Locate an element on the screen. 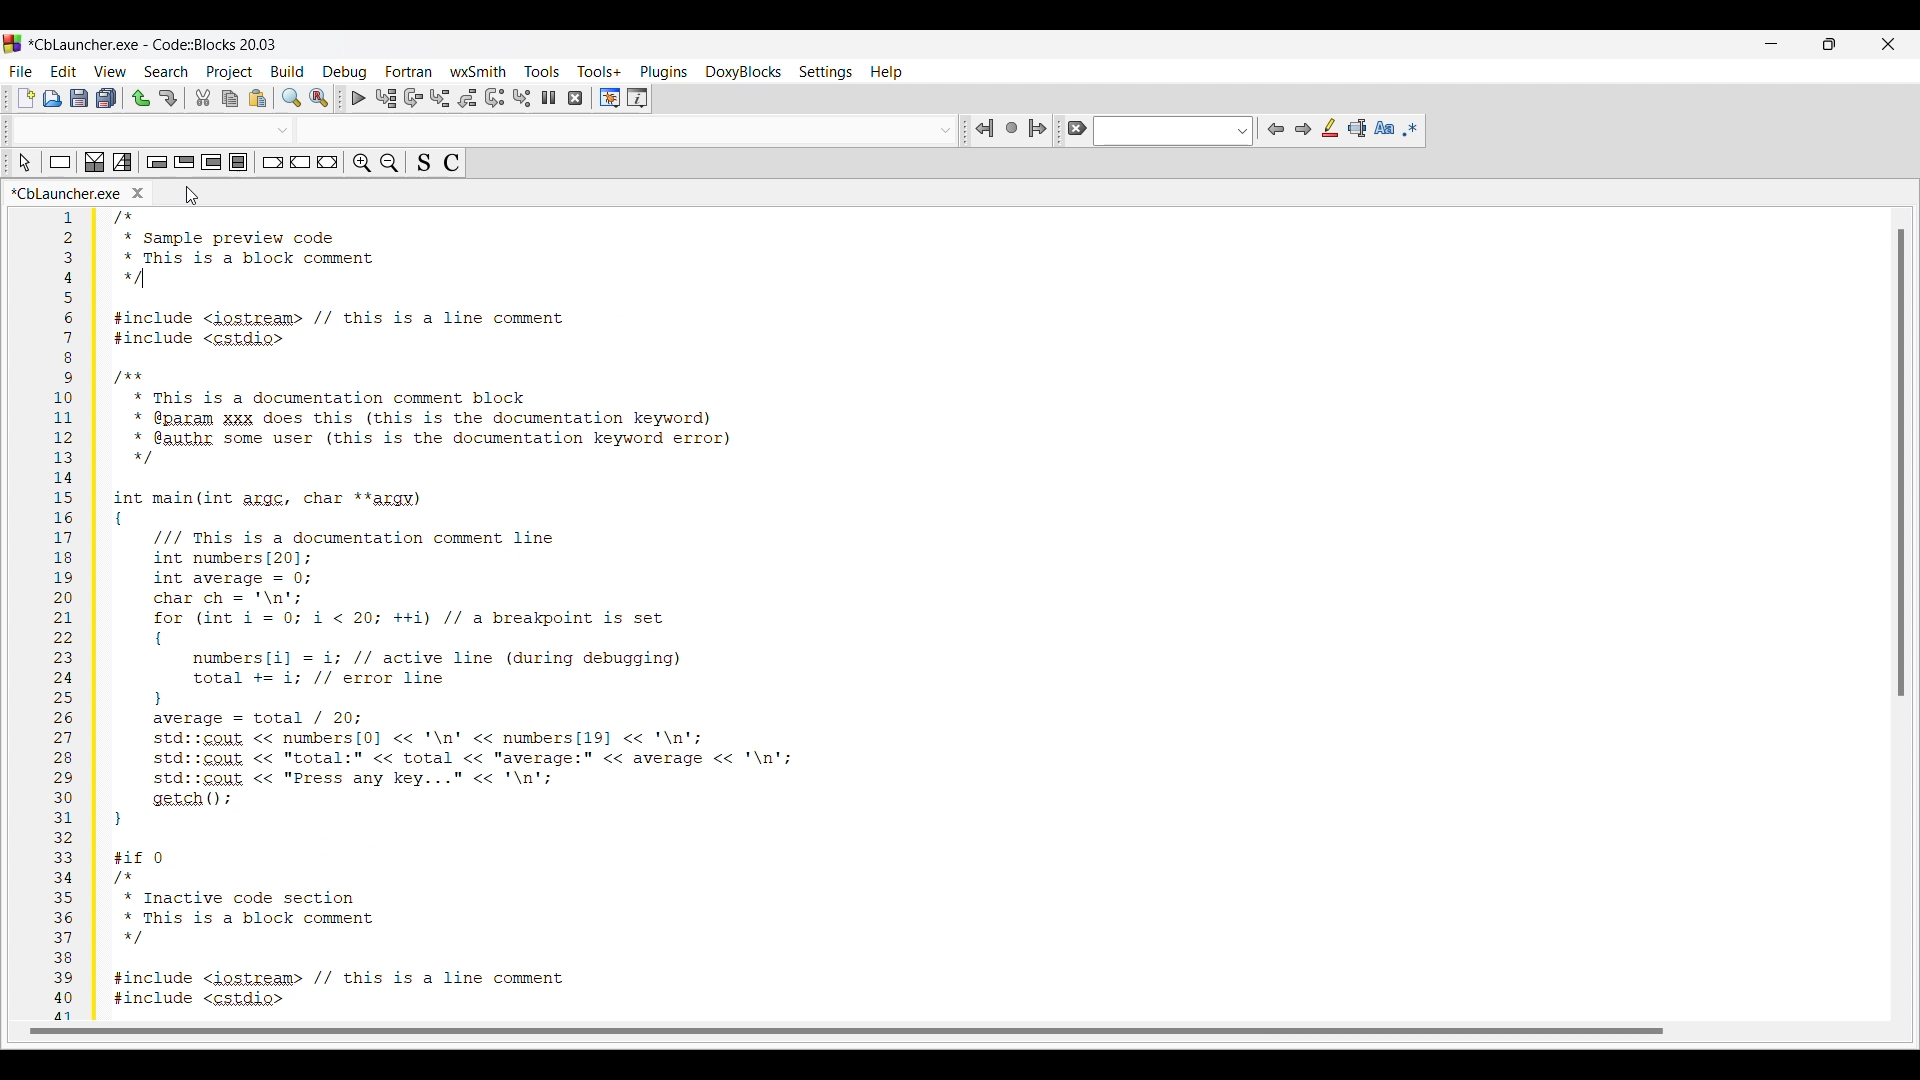 The height and width of the screenshot is (1080, 1920). Show interface in a smaller tab is located at coordinates (1830, 44).